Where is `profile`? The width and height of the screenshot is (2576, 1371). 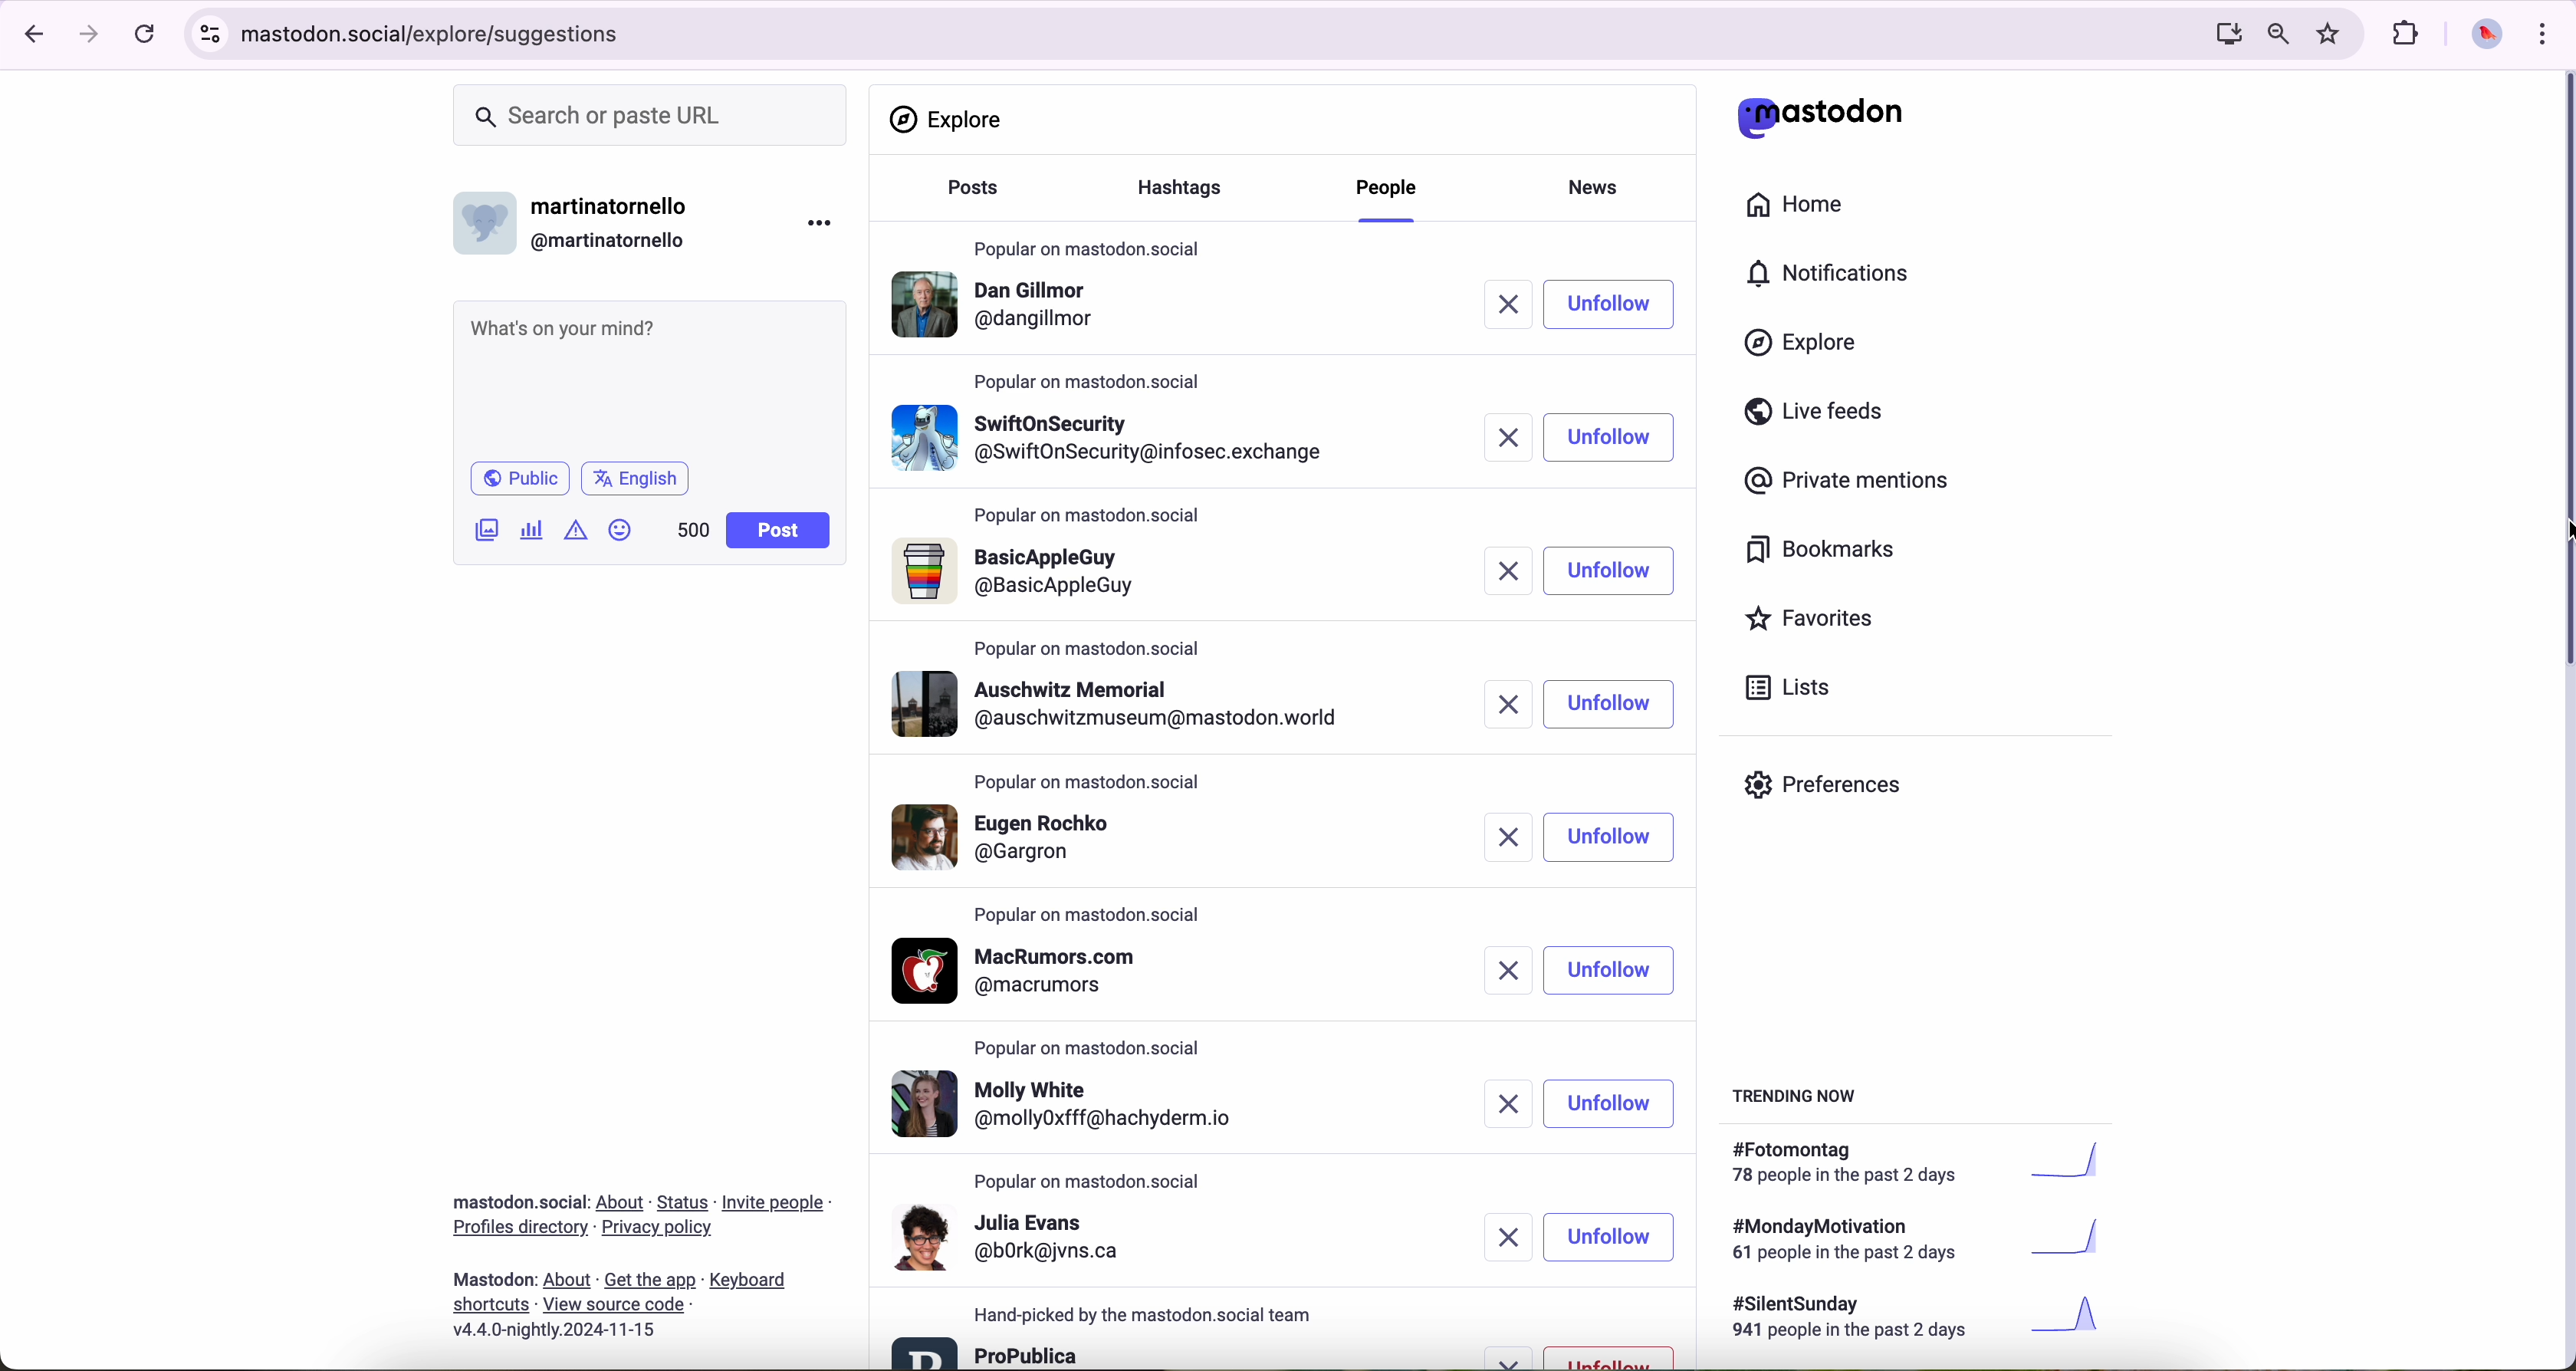
profile is located at coordinates (1082, 1106).